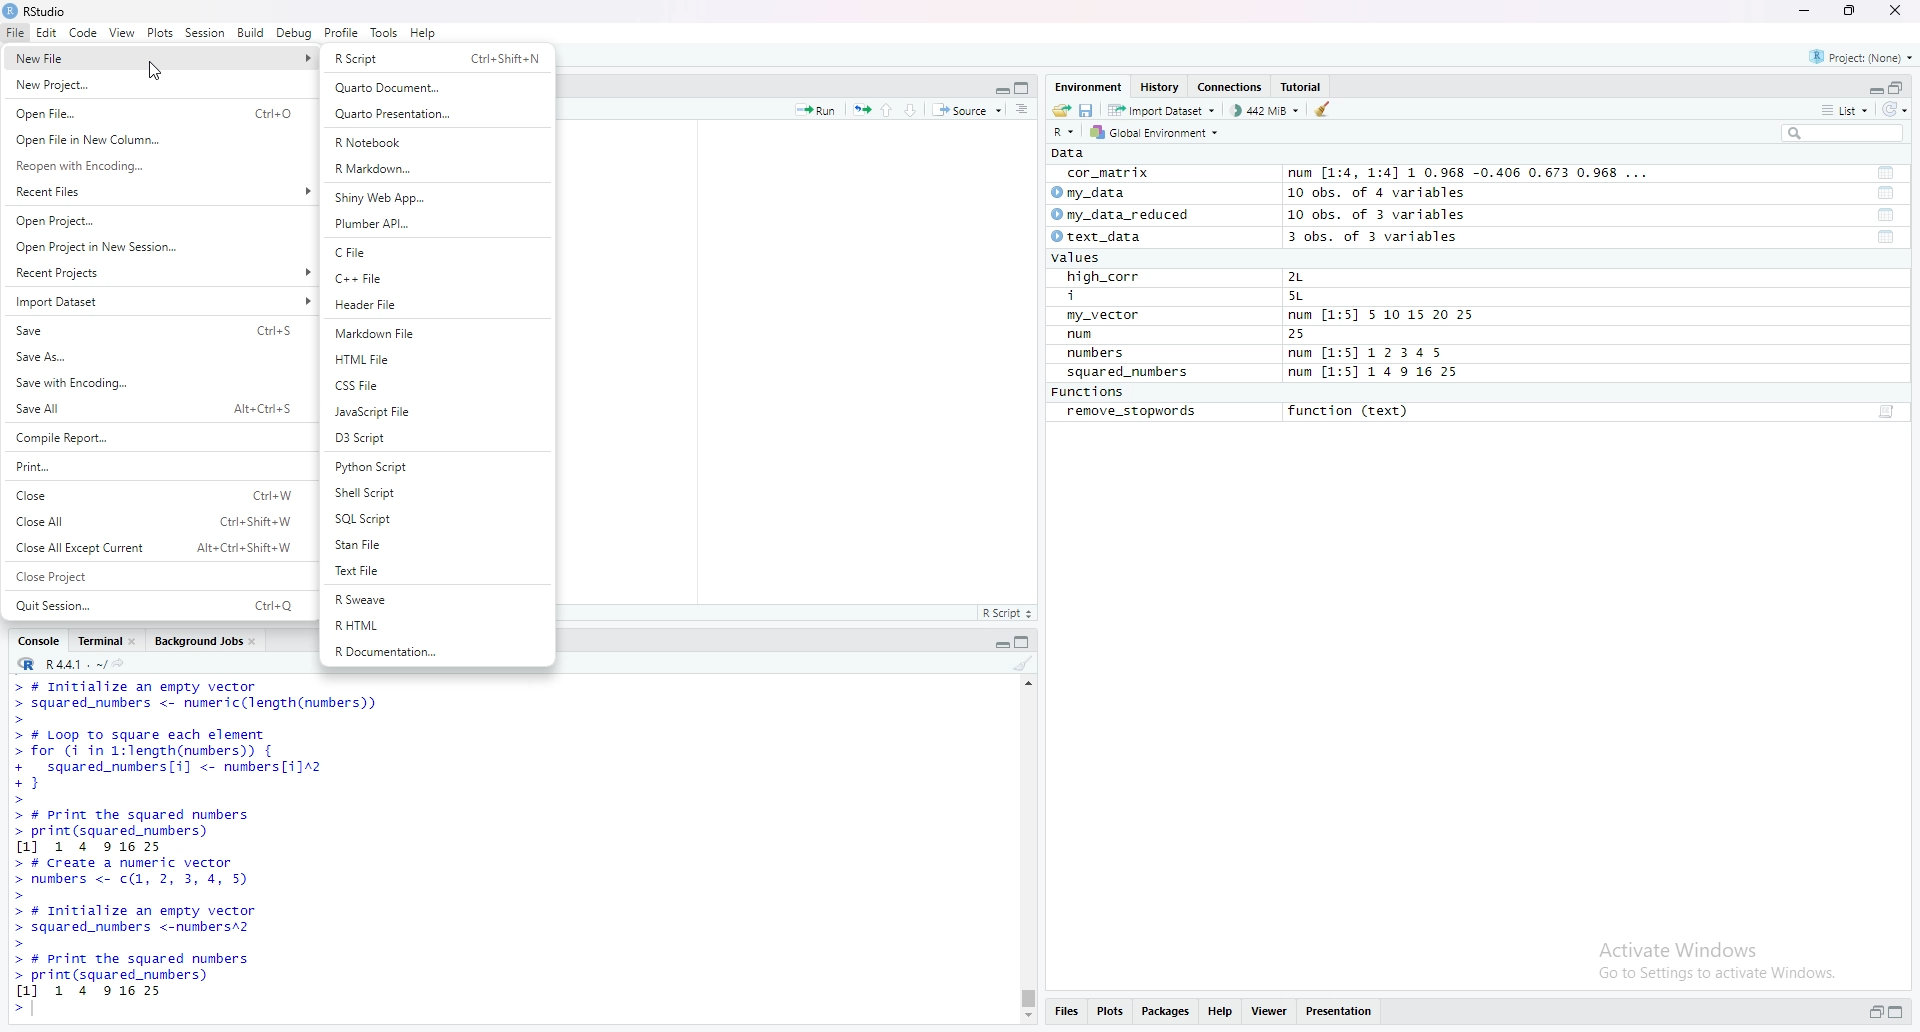 This screenshot has width=1920, height=1032. Describe the element at coordinates (155, 409) in the screenshot. I see `Save All Alt+Ctr+S` at that location.